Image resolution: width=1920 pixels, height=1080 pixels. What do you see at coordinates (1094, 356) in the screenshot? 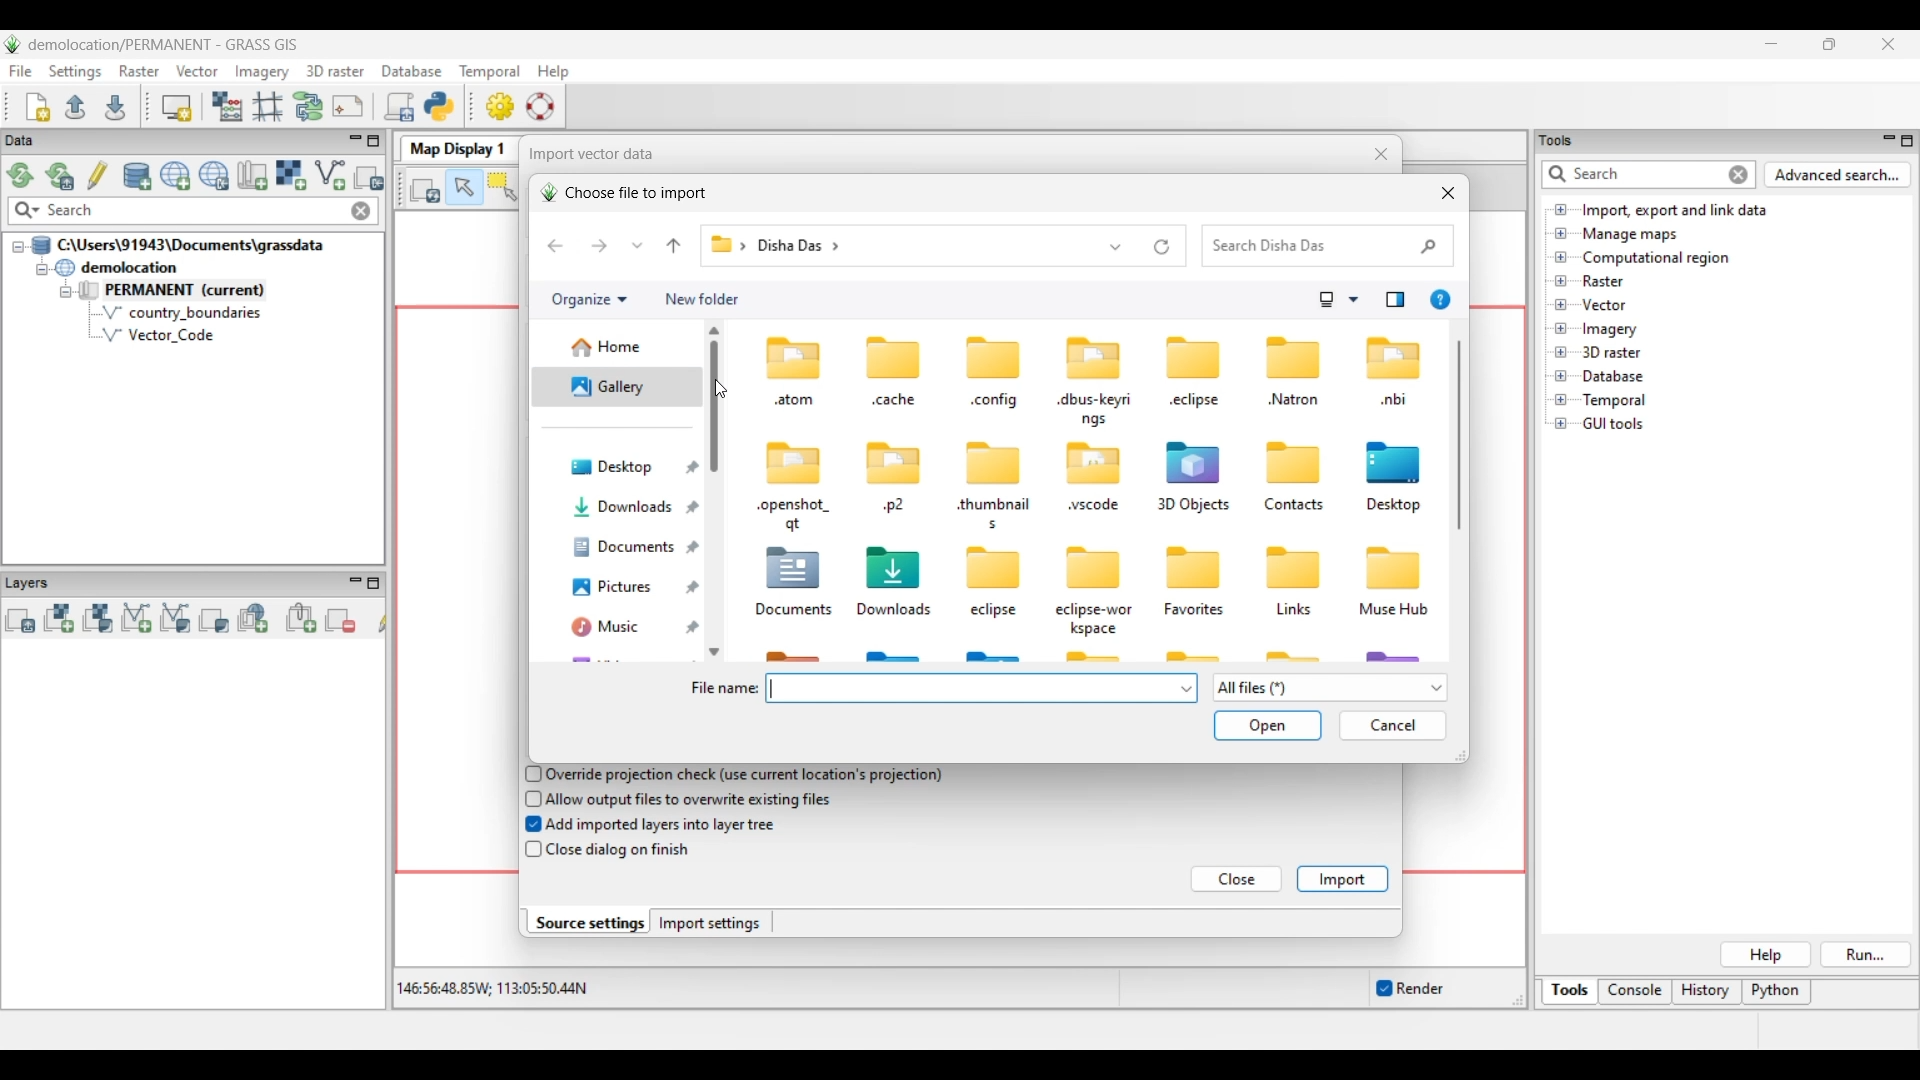
I see `icon` at bounding box center [1094, 356].